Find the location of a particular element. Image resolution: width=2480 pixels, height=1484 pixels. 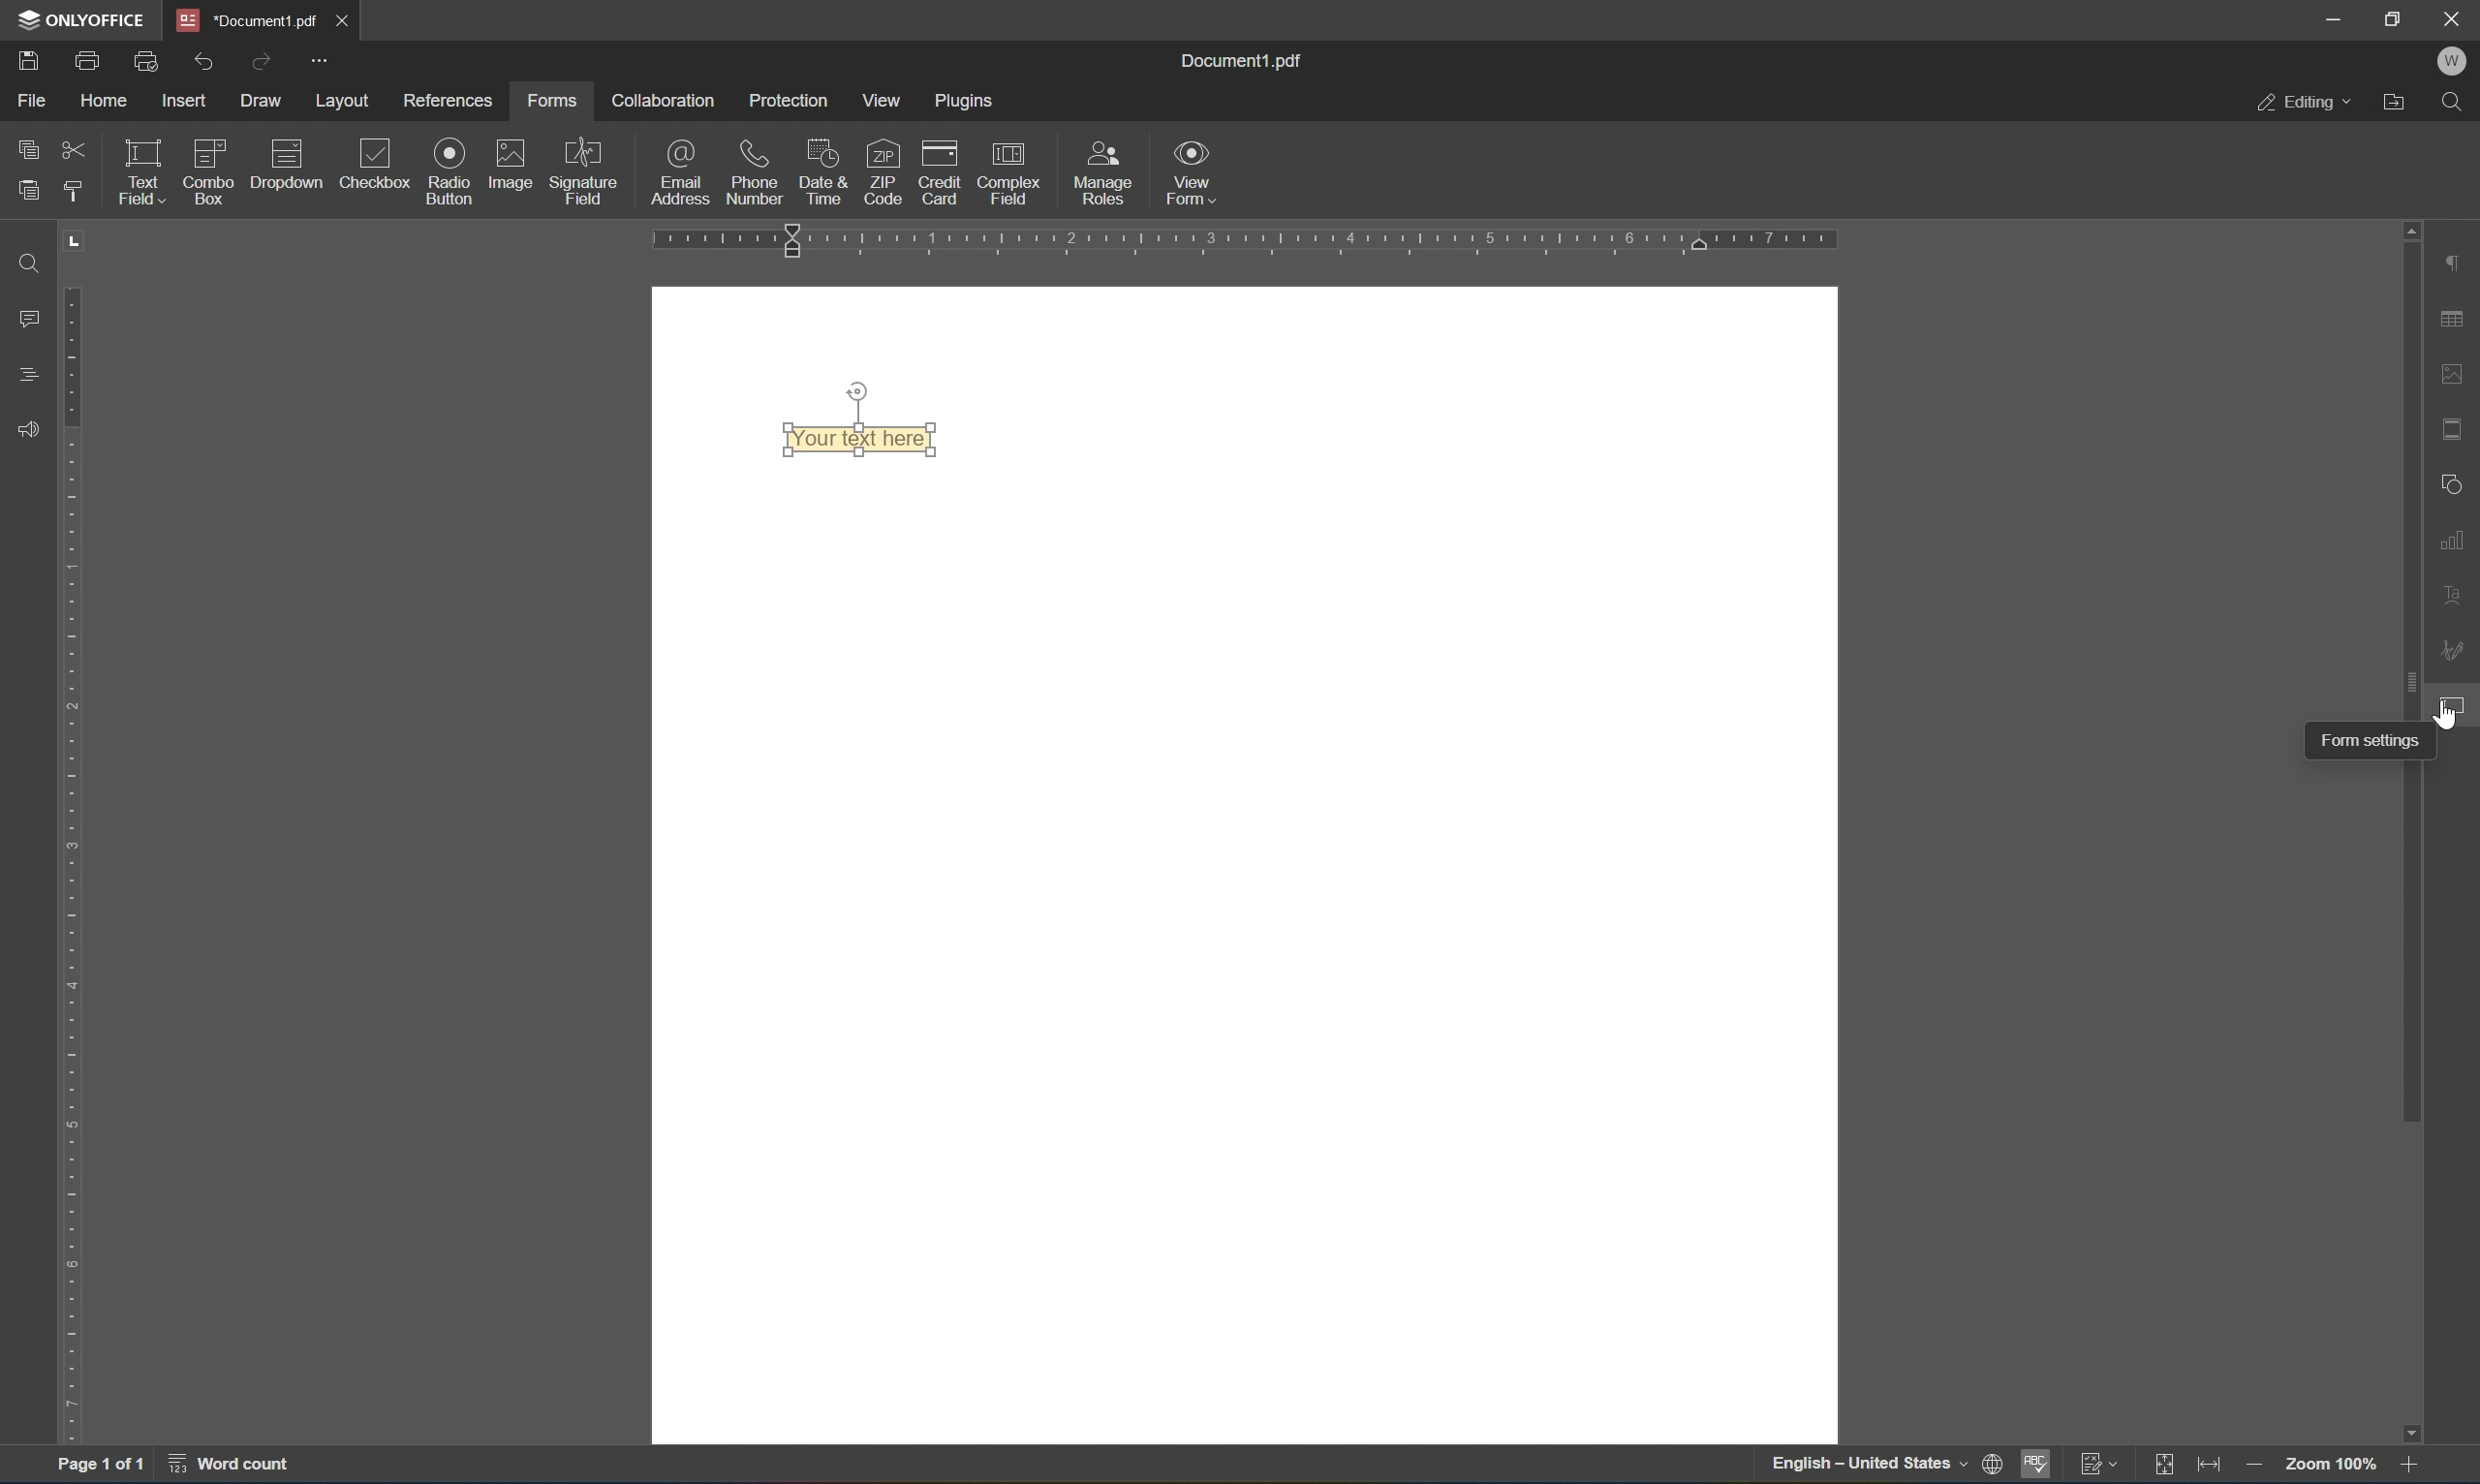

page 1 of 1 is located at coordinates (101, 1468).